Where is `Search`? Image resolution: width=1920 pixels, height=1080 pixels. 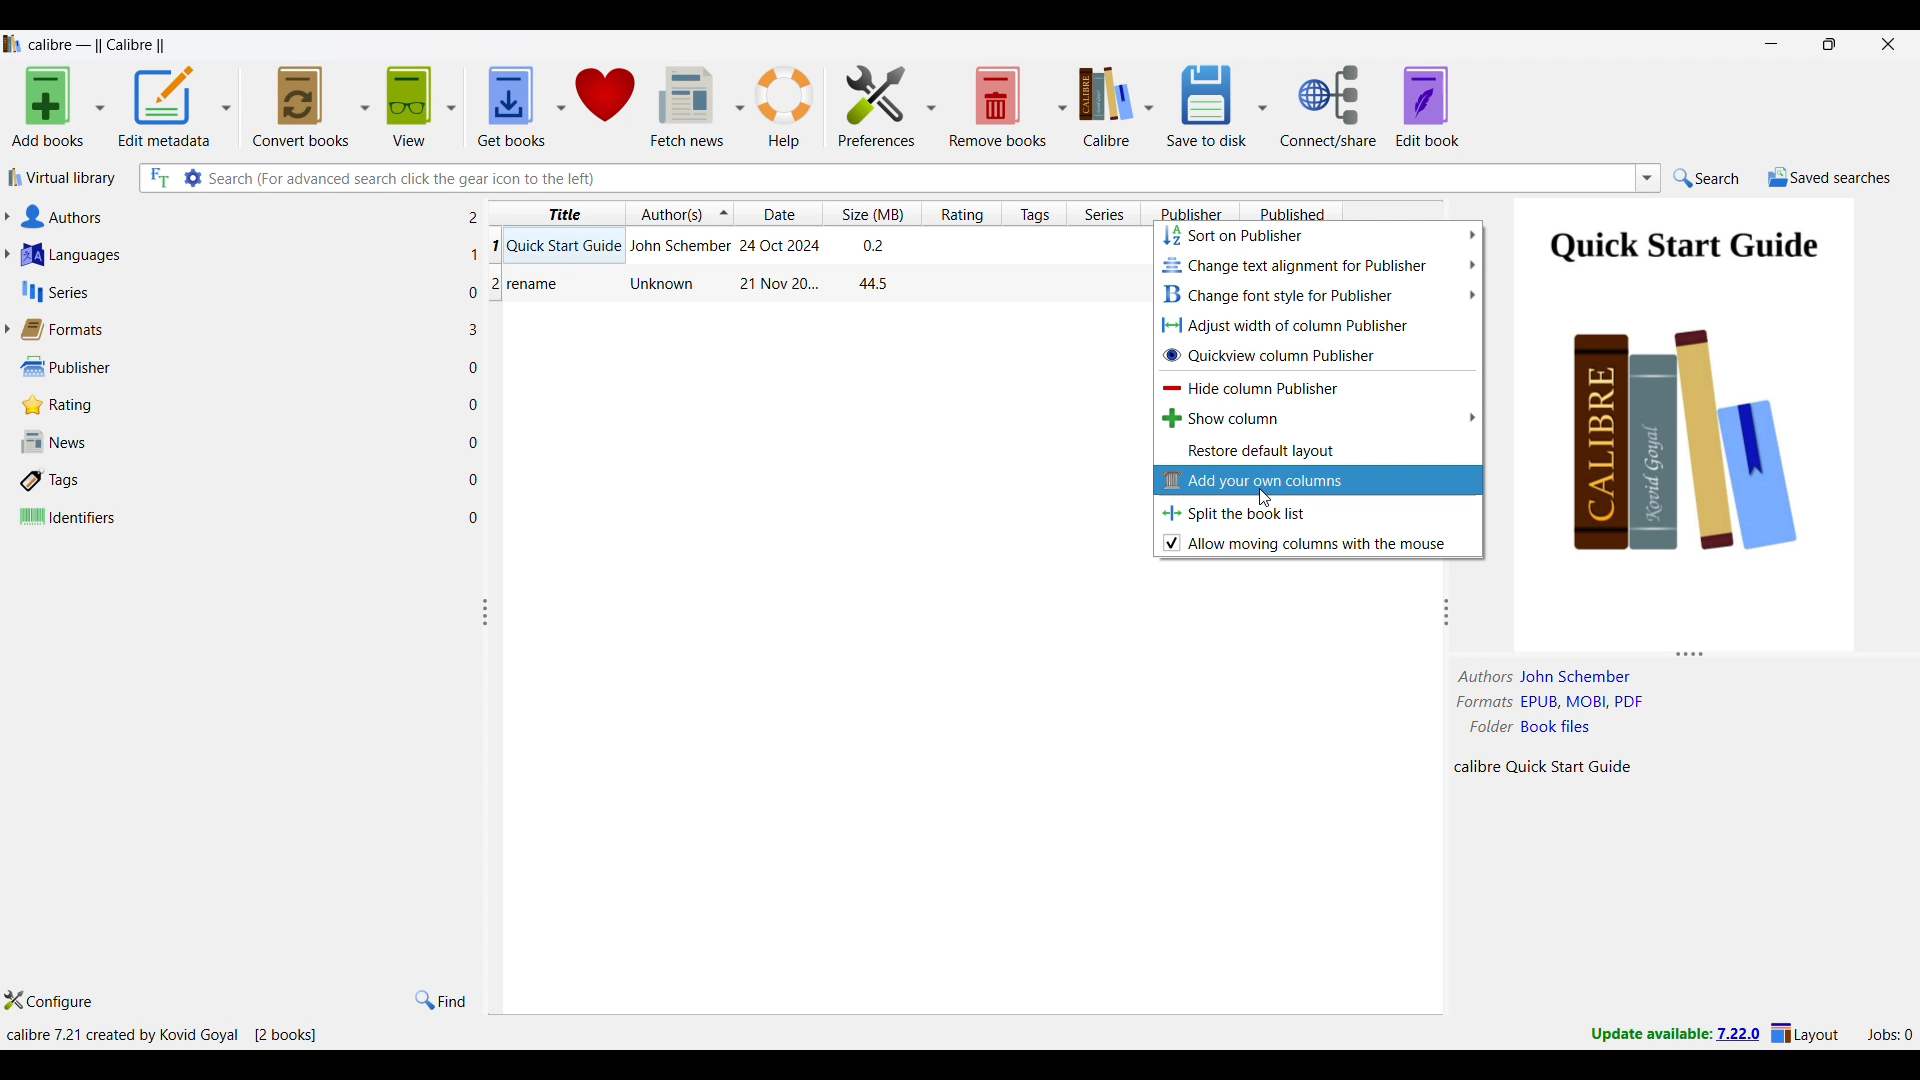
Search is located at coordinates (1706, 177).